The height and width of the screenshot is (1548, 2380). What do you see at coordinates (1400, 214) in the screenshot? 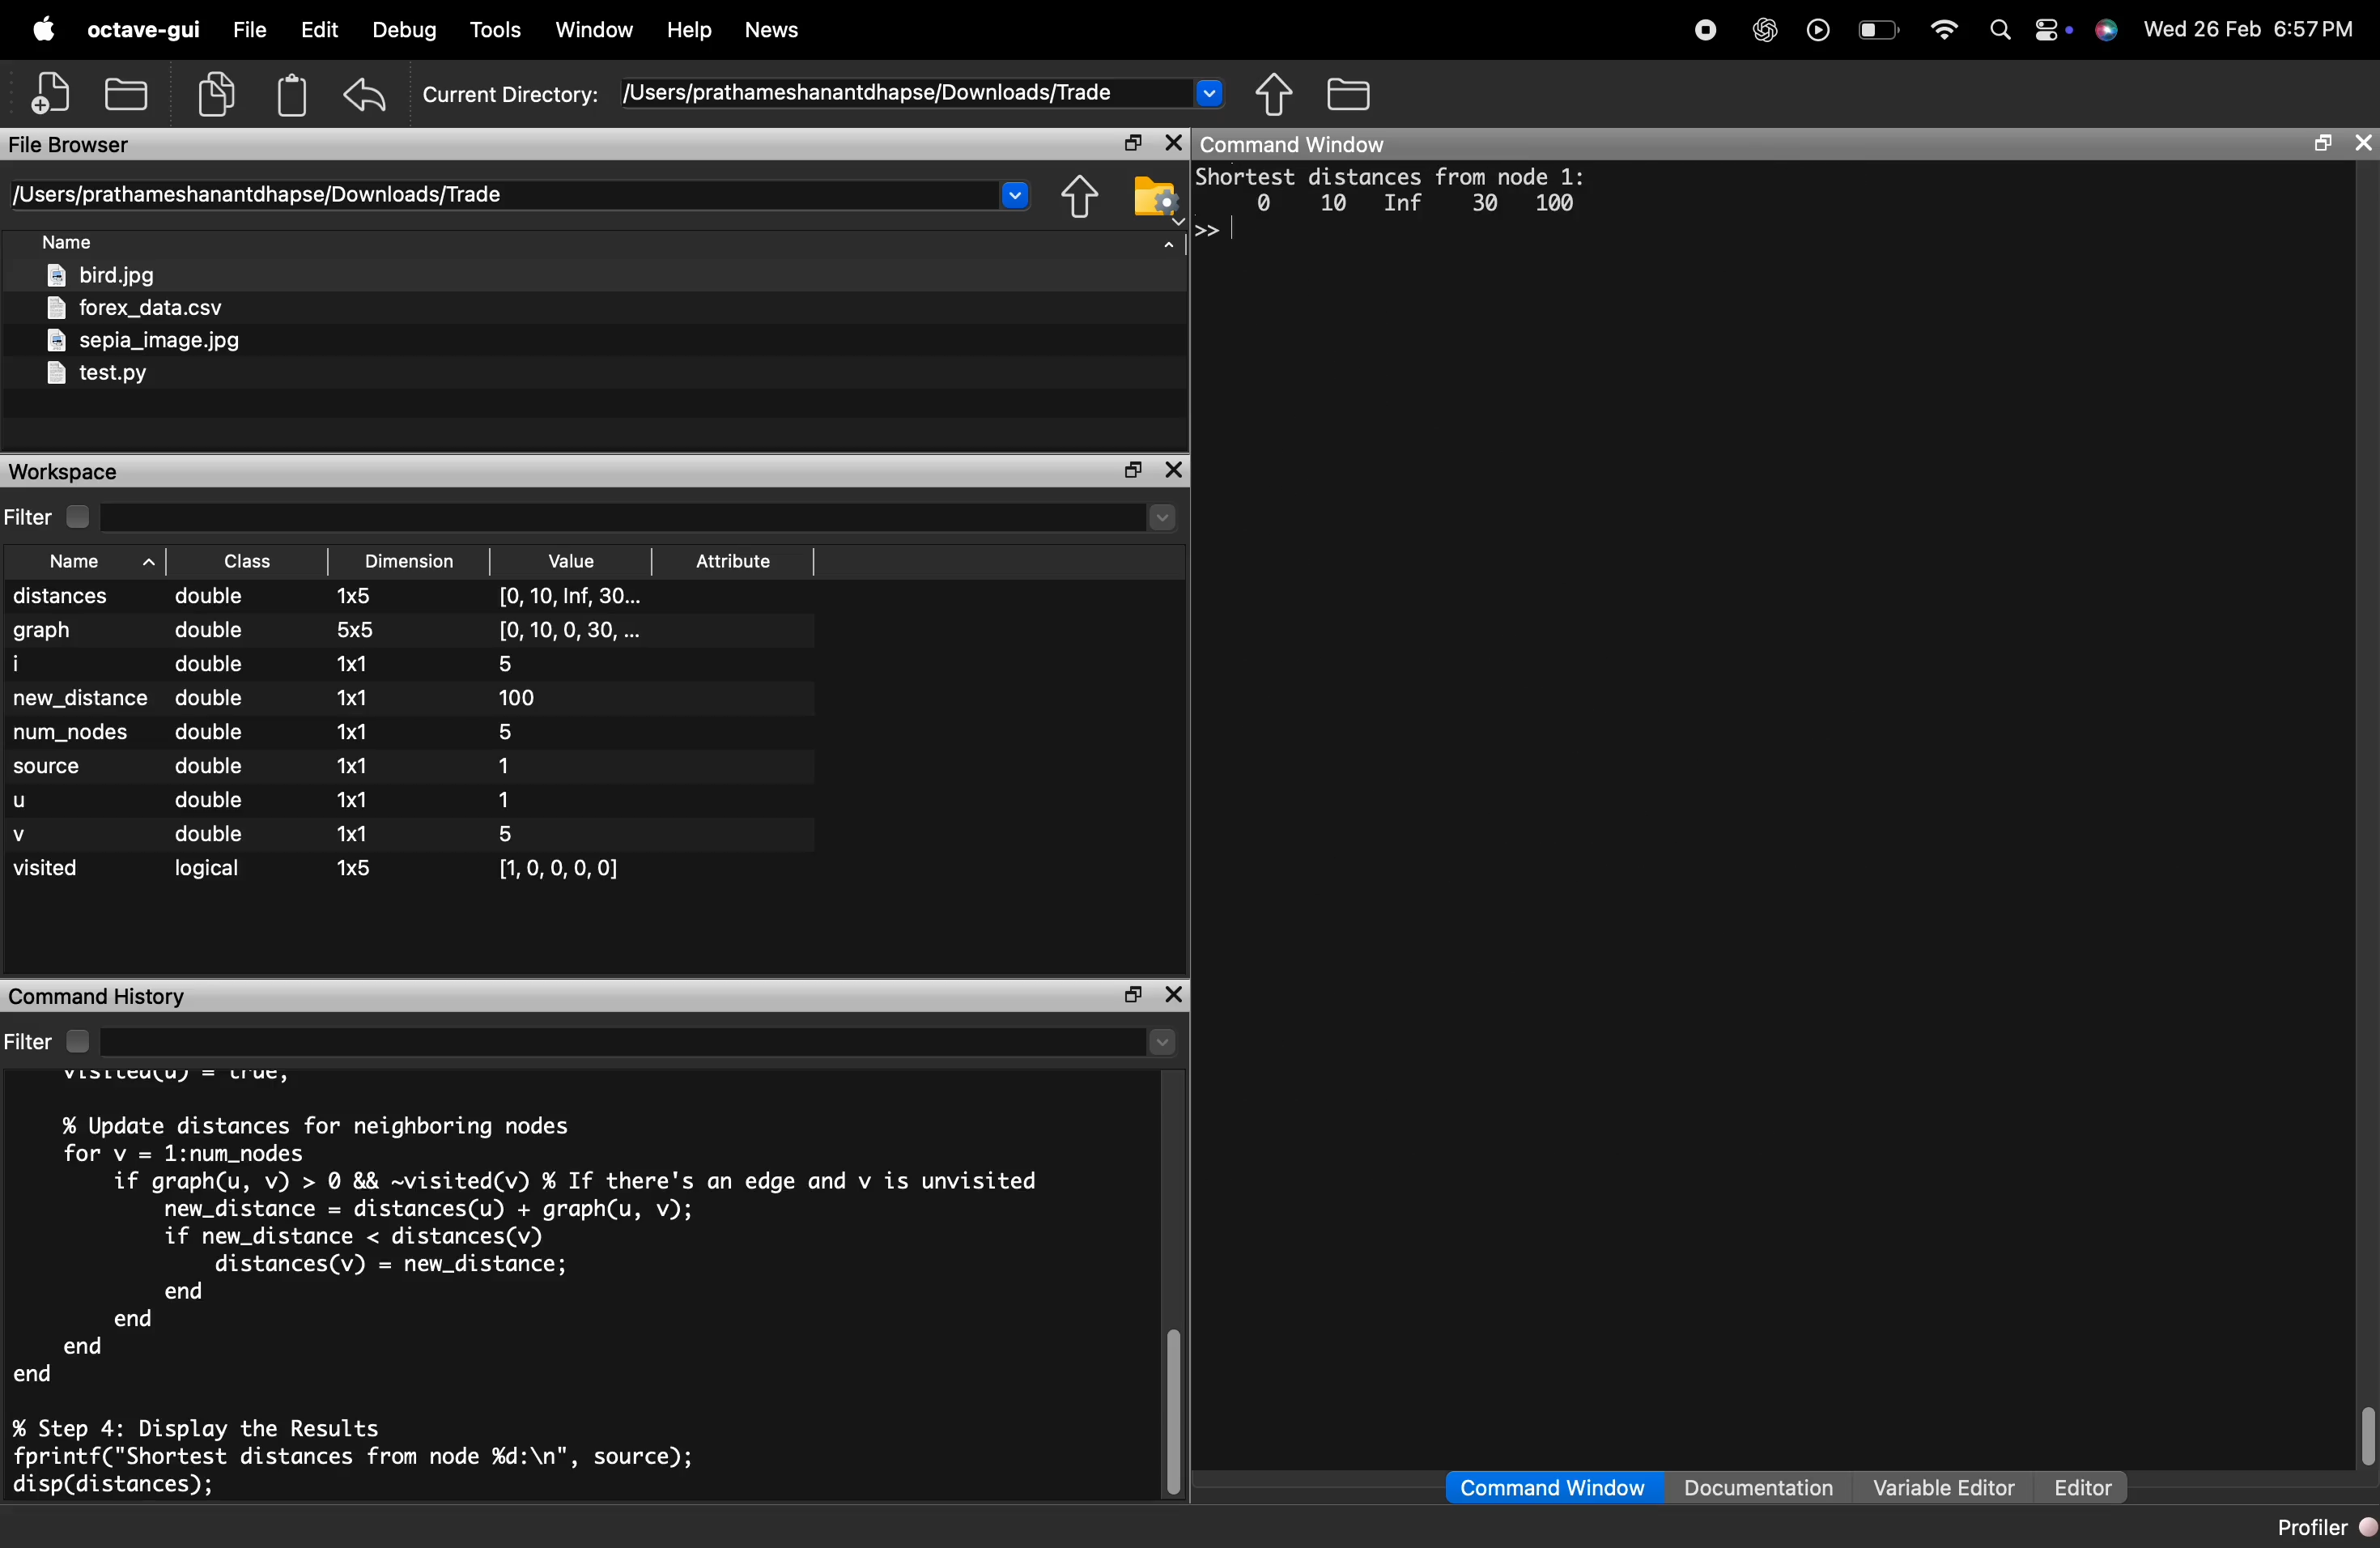
I see `Portest distances Frun node 1: 0 10 Inf 30 100` at bounding box center [1400, 214].